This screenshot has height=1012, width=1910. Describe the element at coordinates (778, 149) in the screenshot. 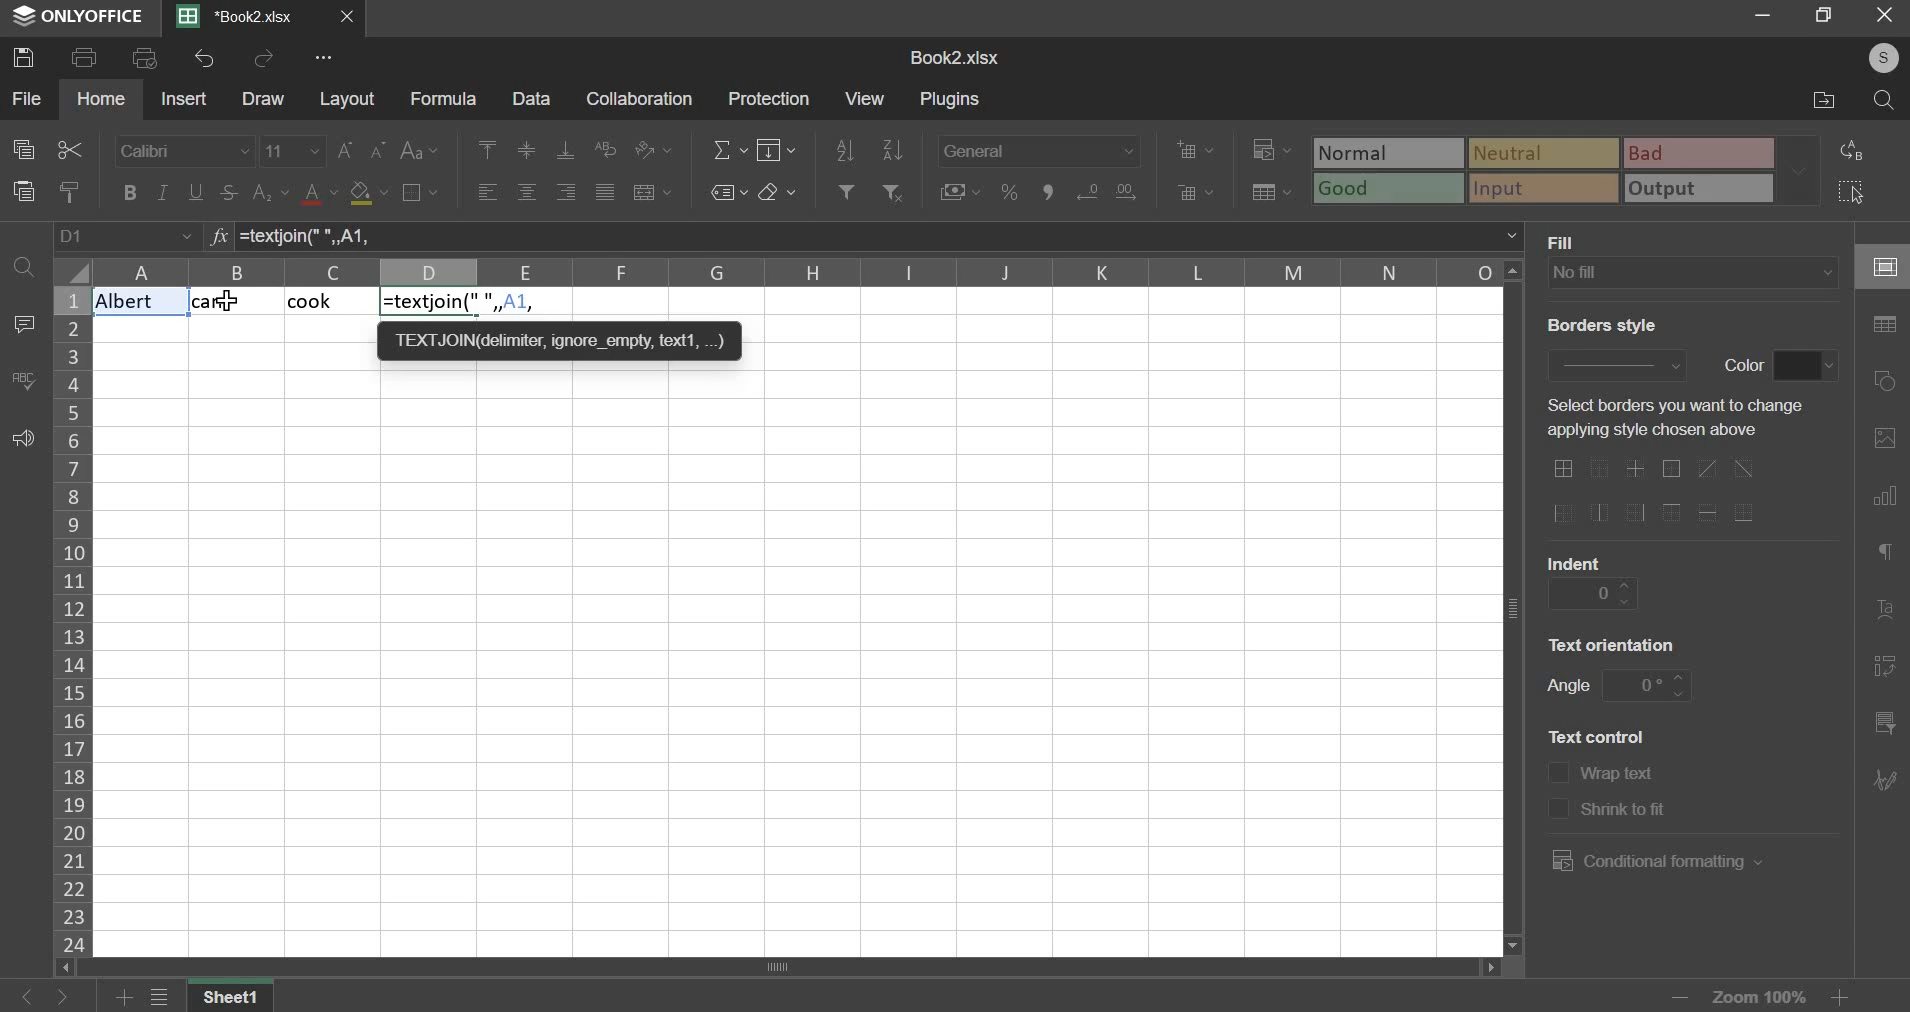

I see `fill` at that location.